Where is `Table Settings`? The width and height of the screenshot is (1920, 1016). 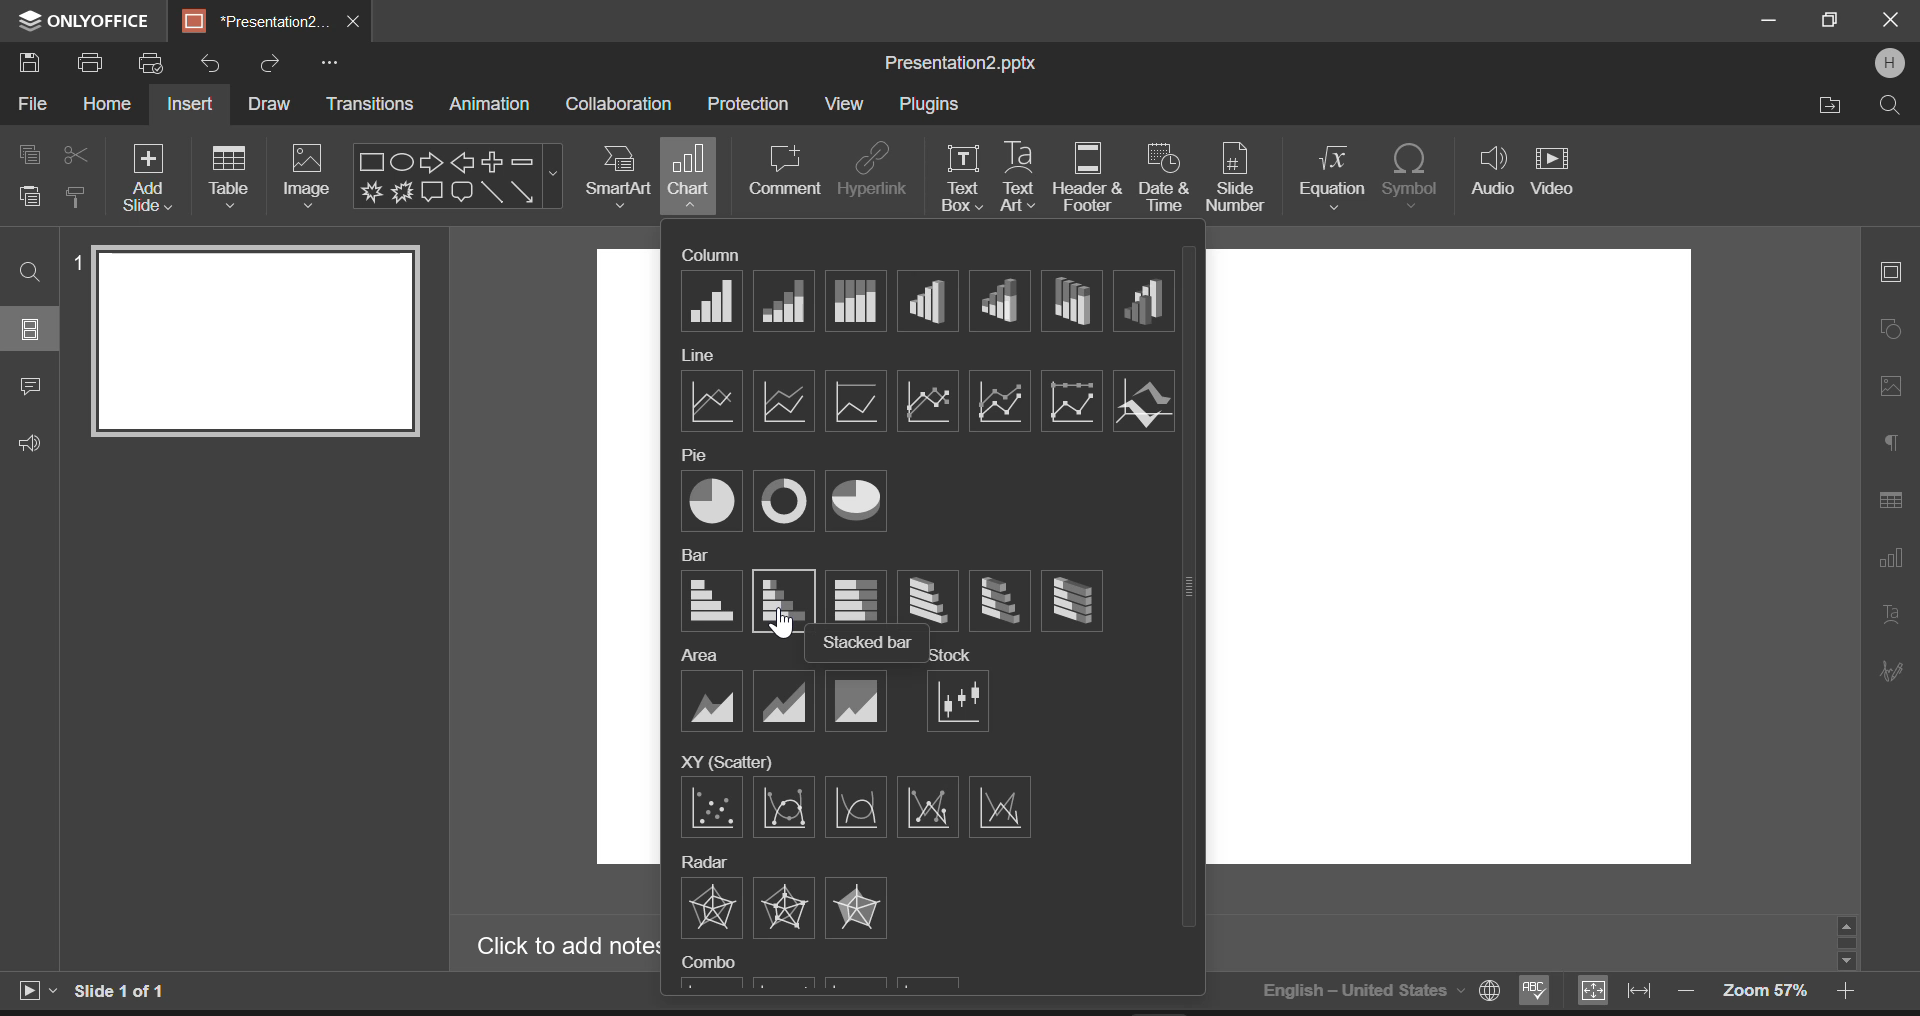 Table Settings is located at coordinates (1891, 501).